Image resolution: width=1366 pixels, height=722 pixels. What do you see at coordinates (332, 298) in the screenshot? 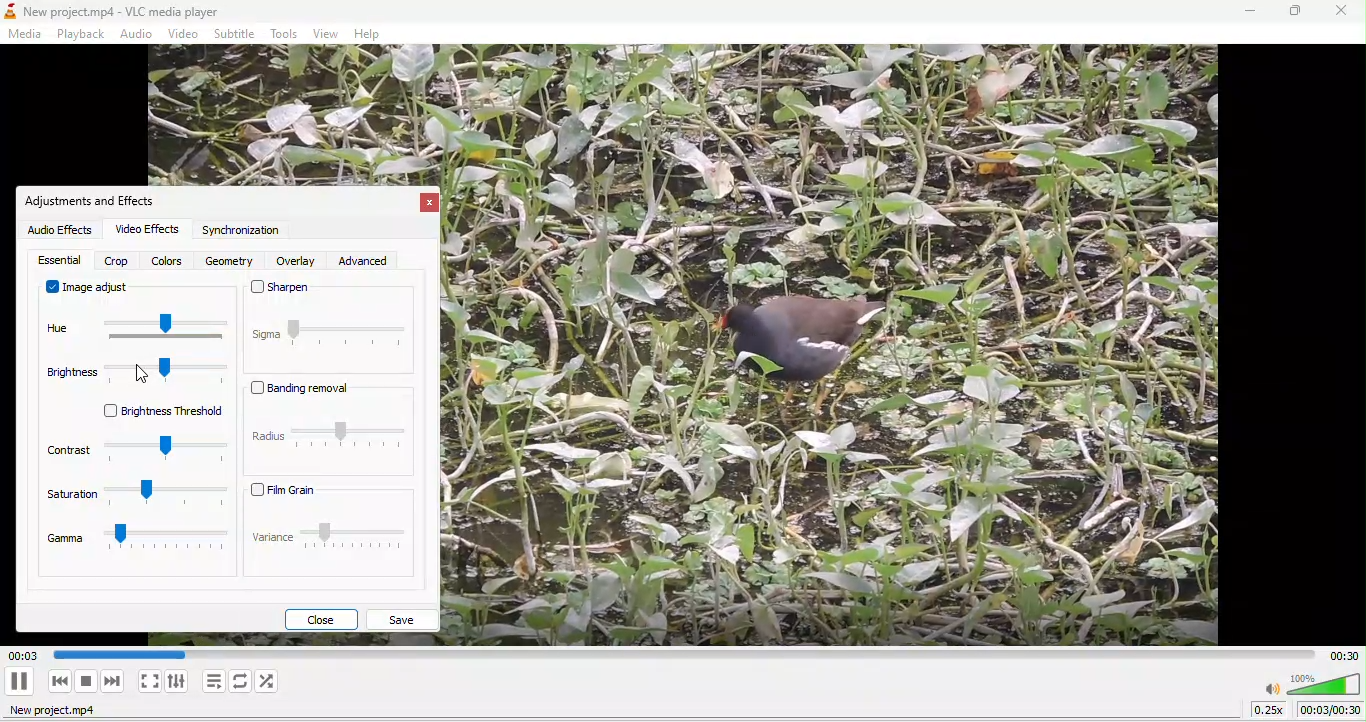
I see `sharpen` at bounding box center [332, 298].